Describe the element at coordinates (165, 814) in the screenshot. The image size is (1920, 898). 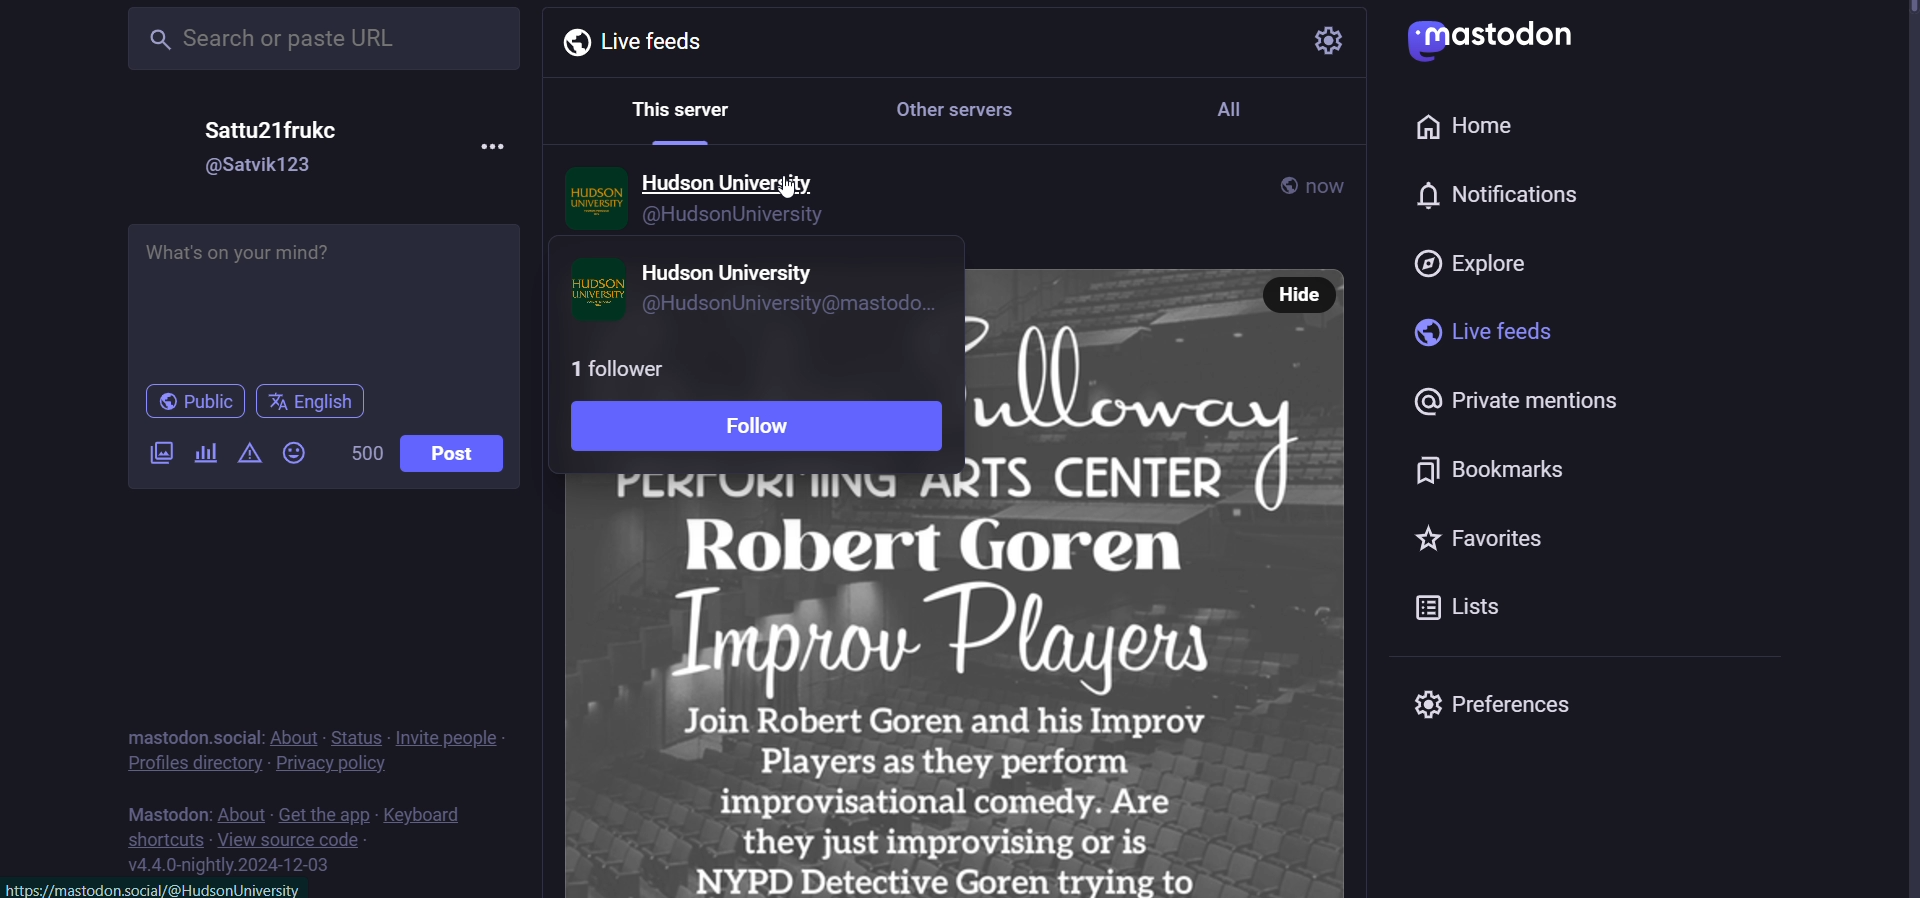
I see `mastodon` at that location.